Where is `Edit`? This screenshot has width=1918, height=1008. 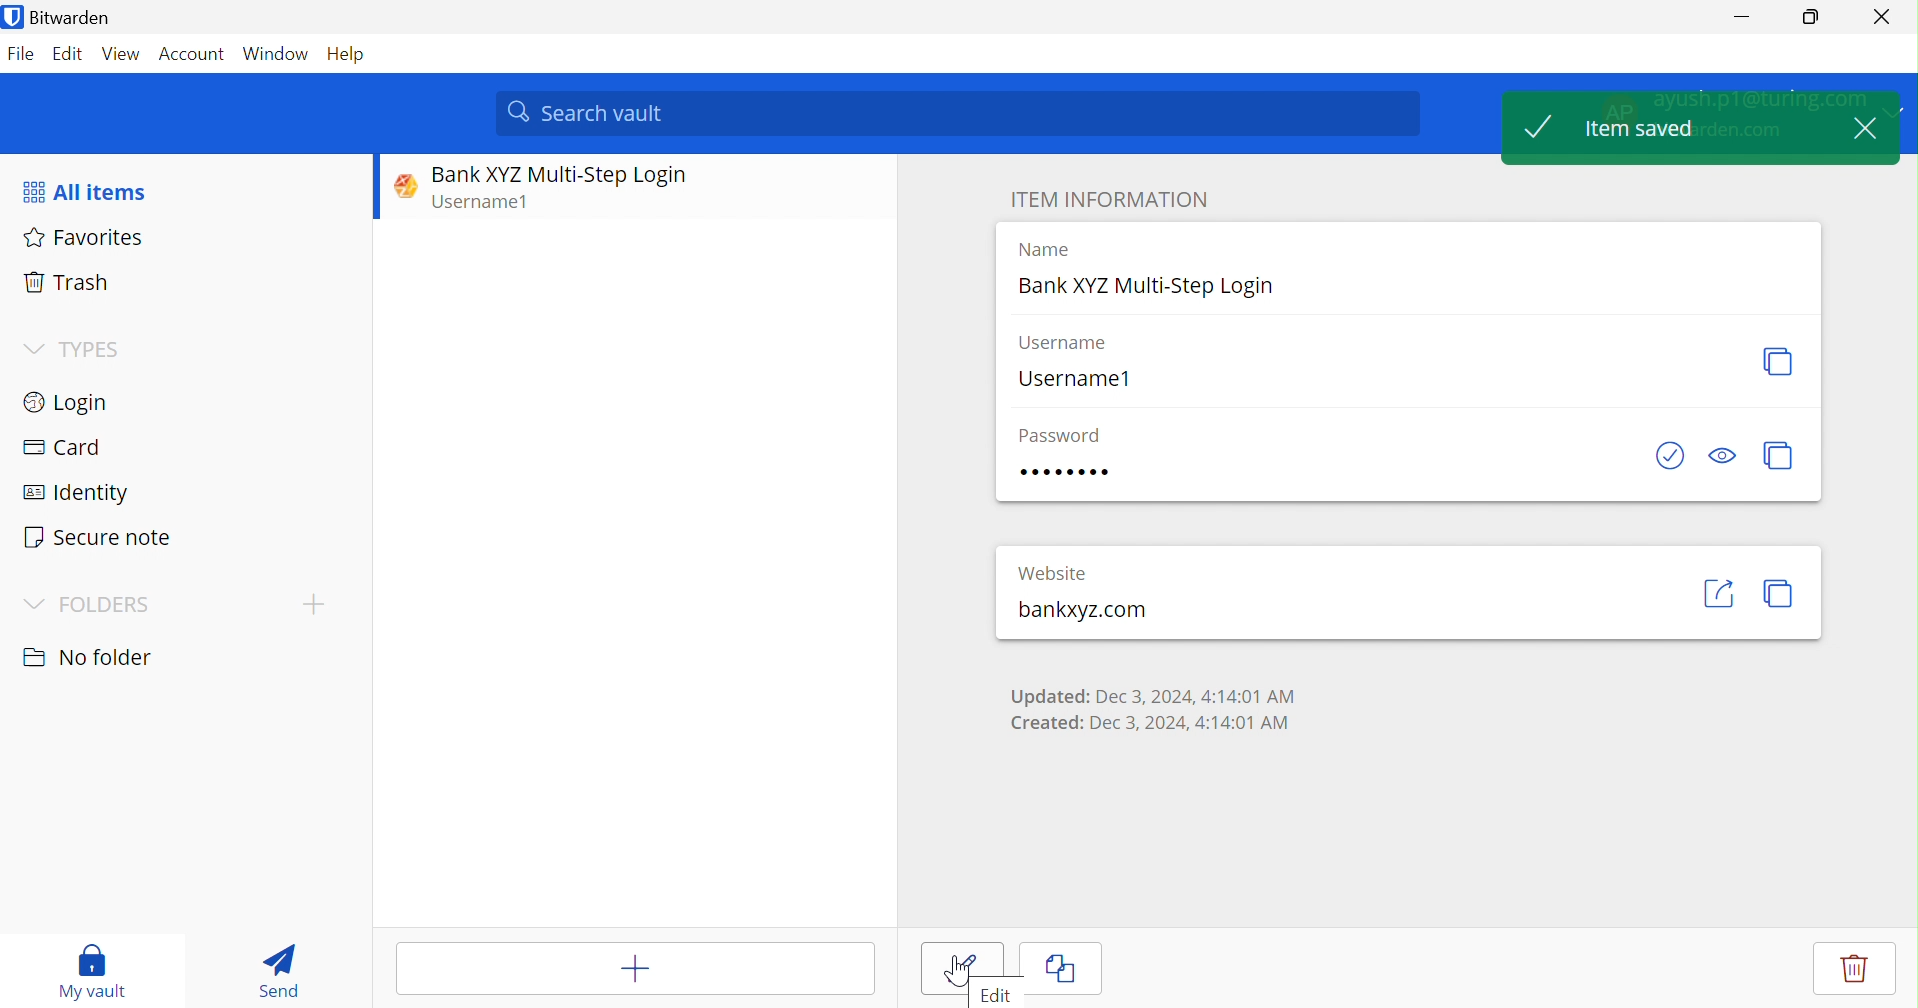
Edit is located at coordinates (67, 54).